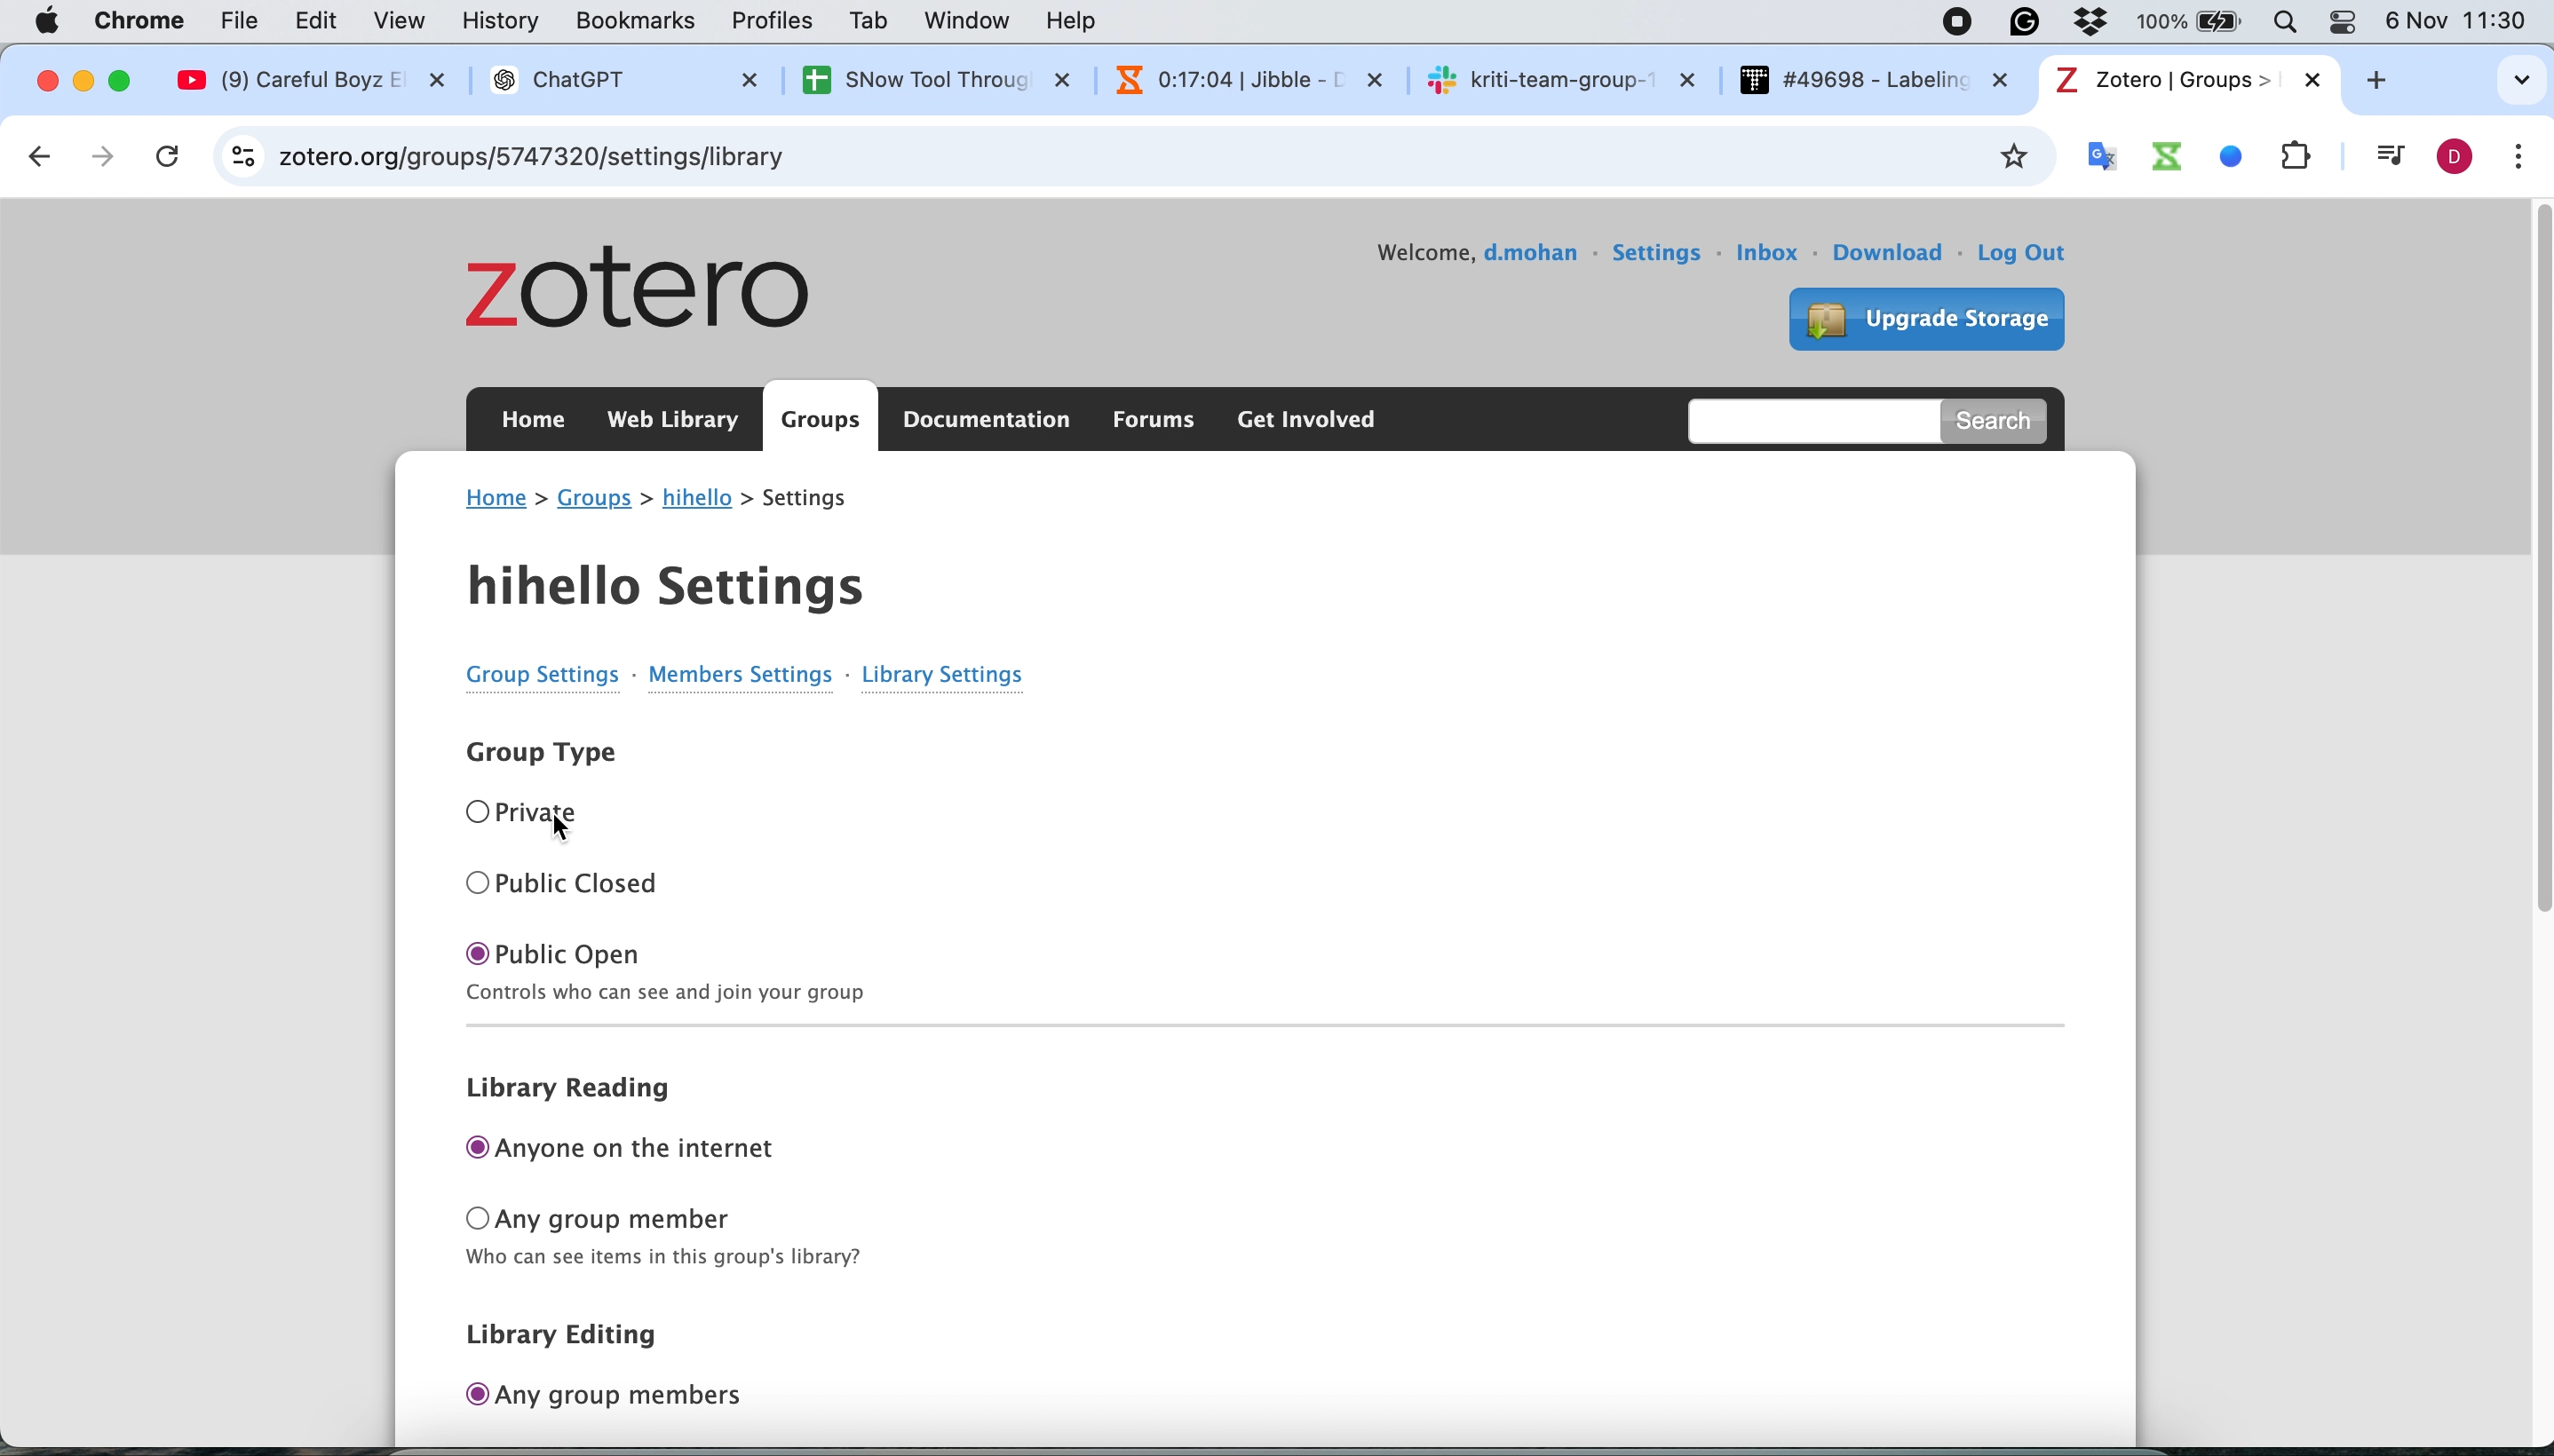 This screenshot has width=2554, height=1456. I want to click on Control who can see and join your group, so click(1027, 990).